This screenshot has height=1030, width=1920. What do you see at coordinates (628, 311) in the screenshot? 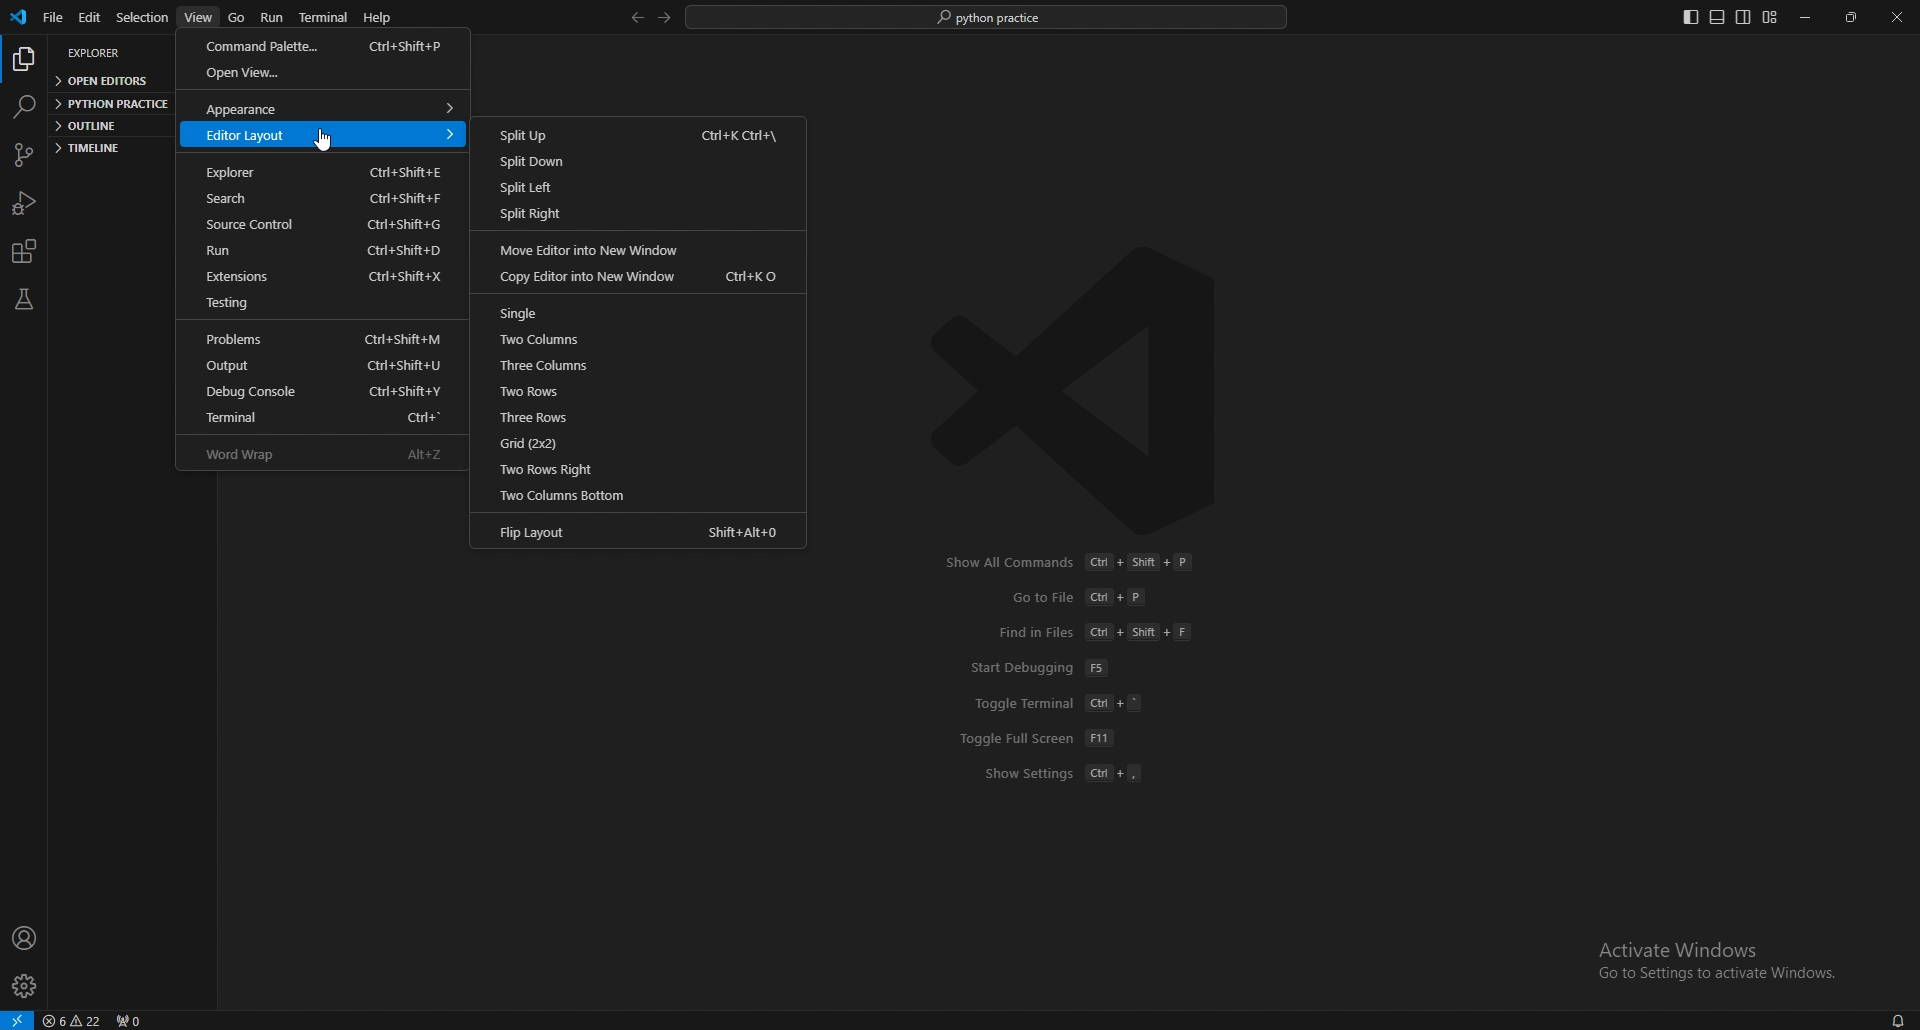
I see `single` at bounding box center [628, 311].